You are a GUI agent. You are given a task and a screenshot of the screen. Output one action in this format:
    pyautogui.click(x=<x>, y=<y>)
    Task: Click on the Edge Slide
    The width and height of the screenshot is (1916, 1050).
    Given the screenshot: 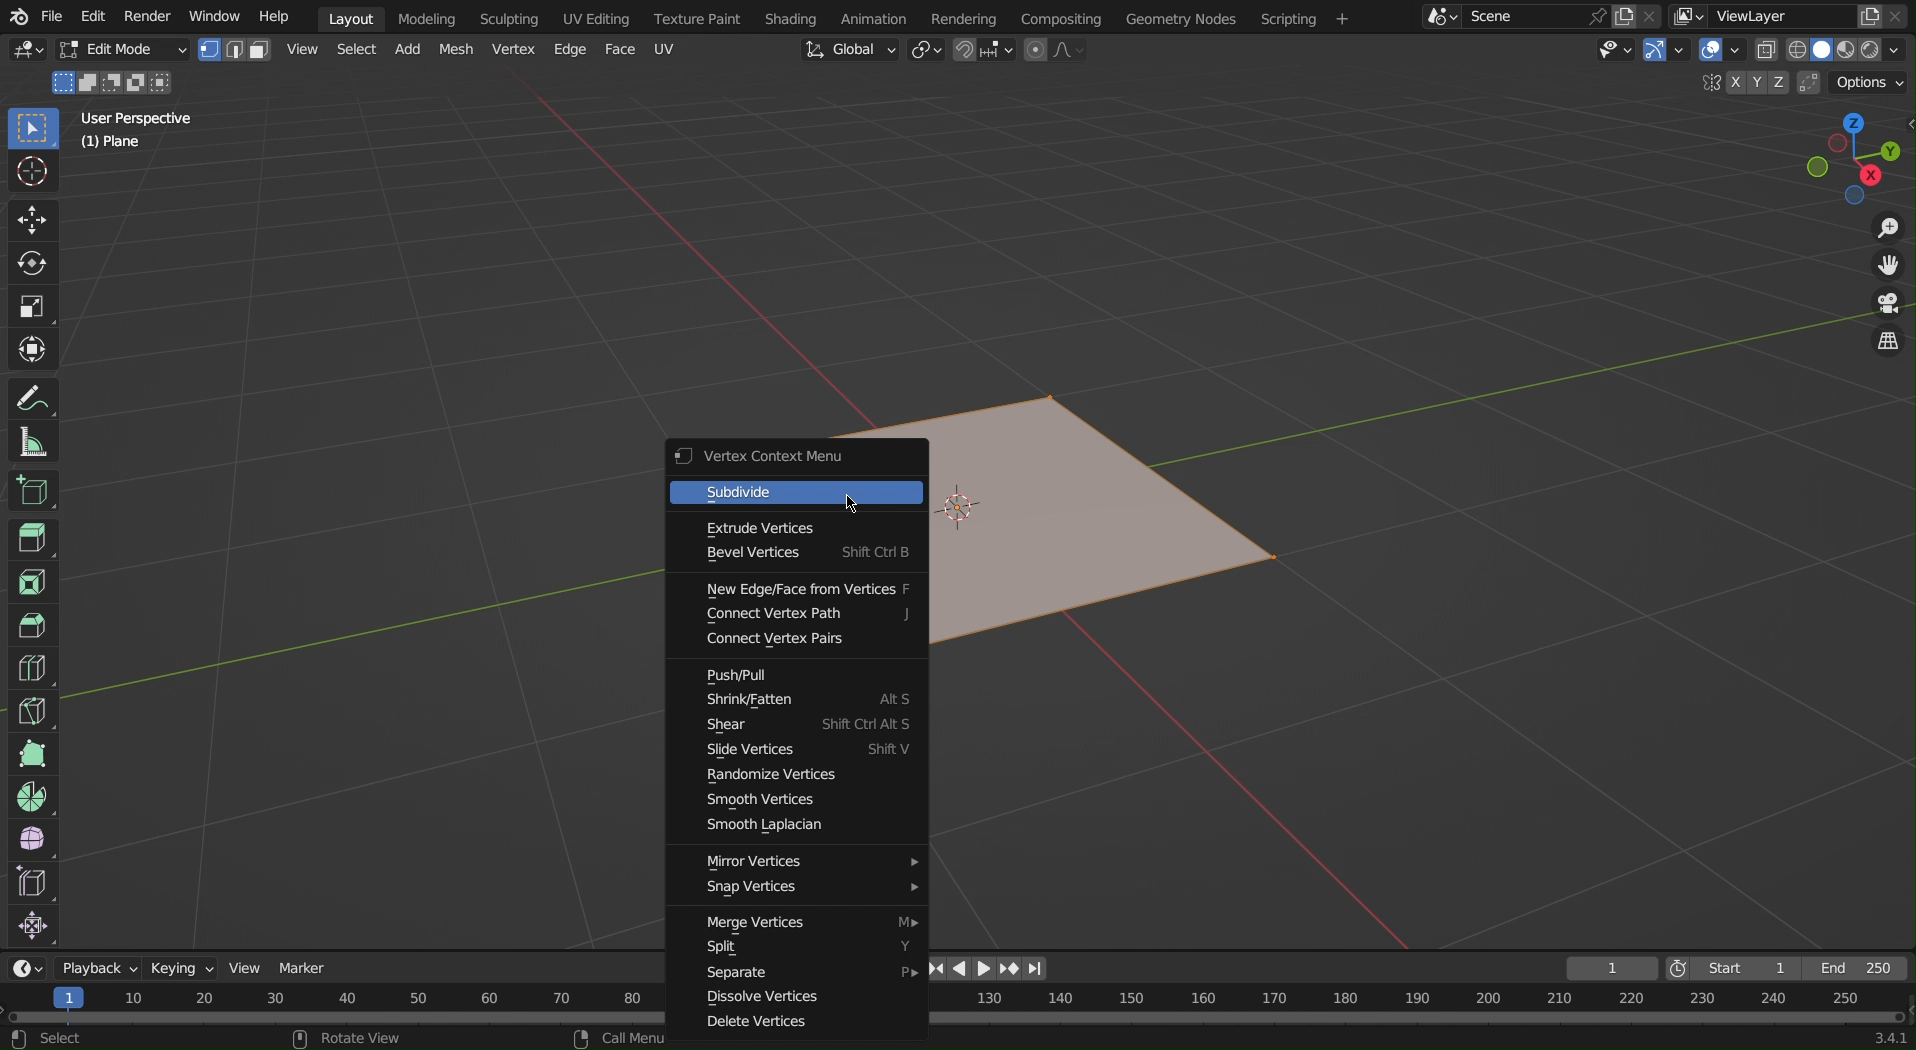 What is the action you would take?
    pyautogui.click(x=32, y=884)
    